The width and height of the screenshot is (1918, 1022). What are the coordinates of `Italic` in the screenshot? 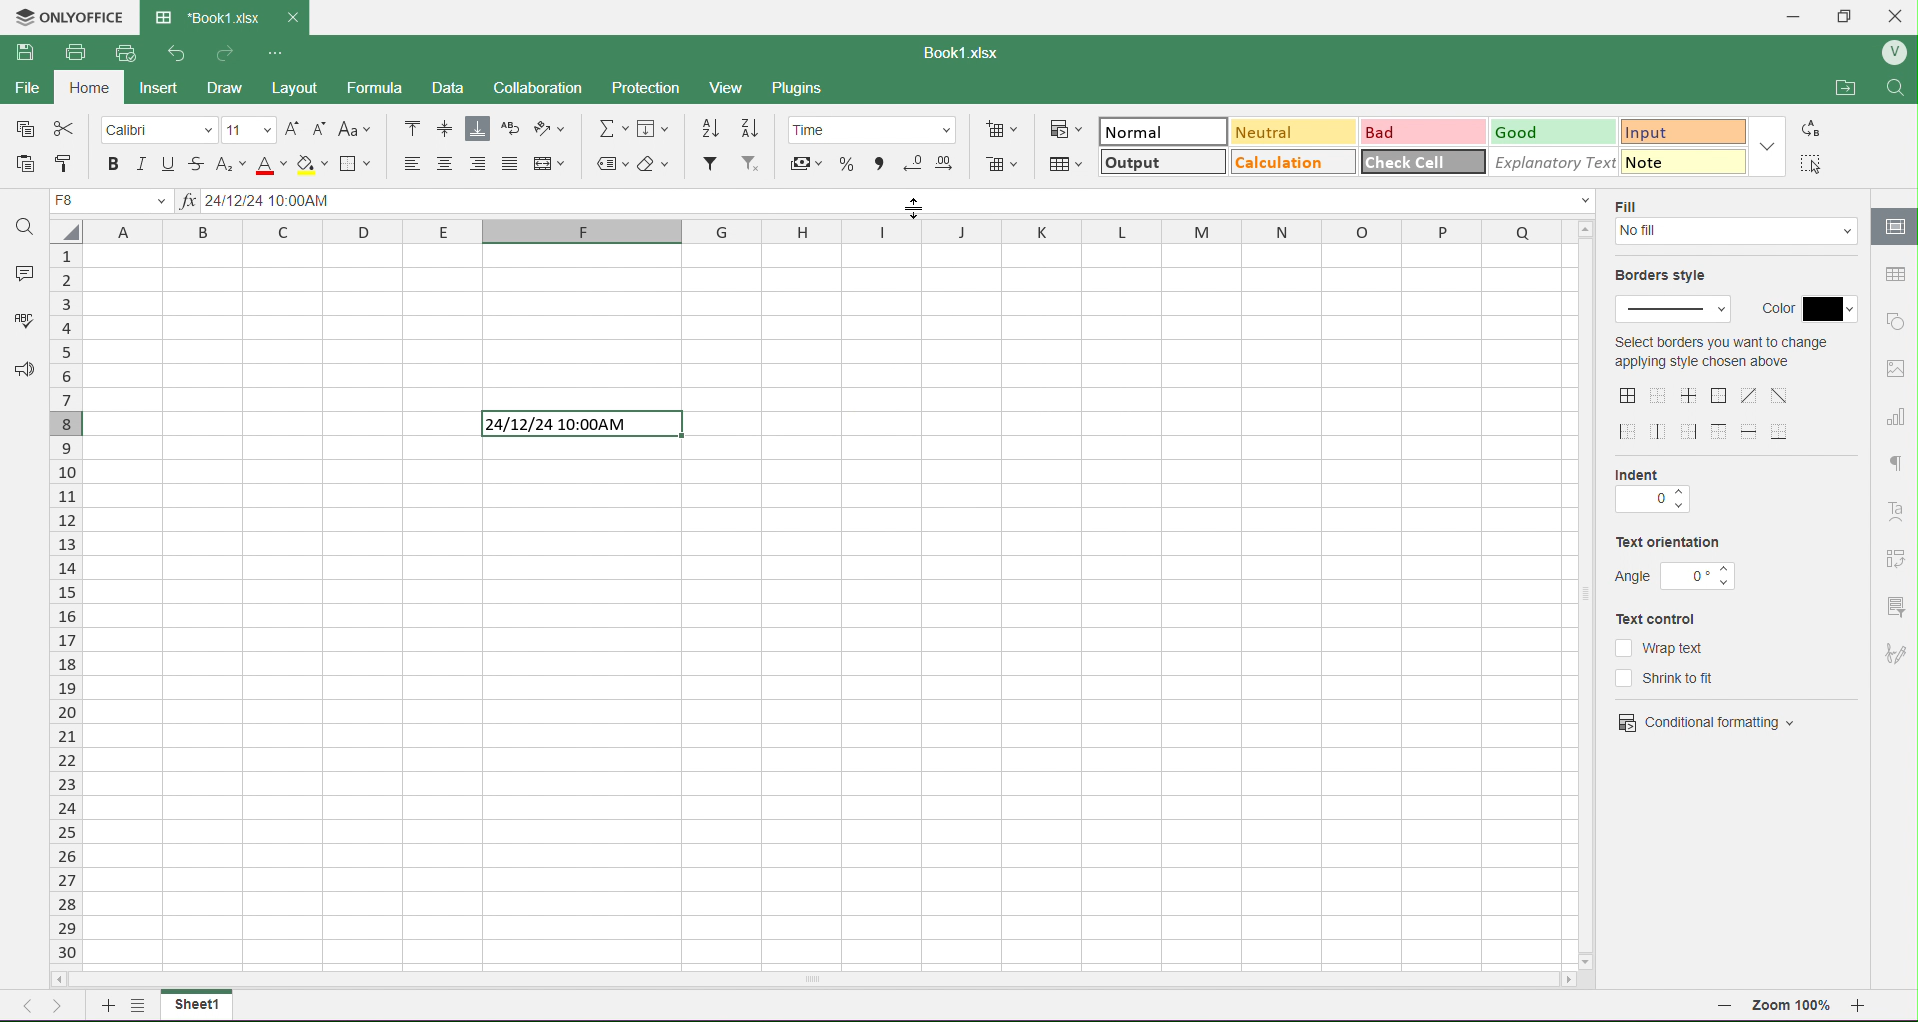 It's located at (140, 163).